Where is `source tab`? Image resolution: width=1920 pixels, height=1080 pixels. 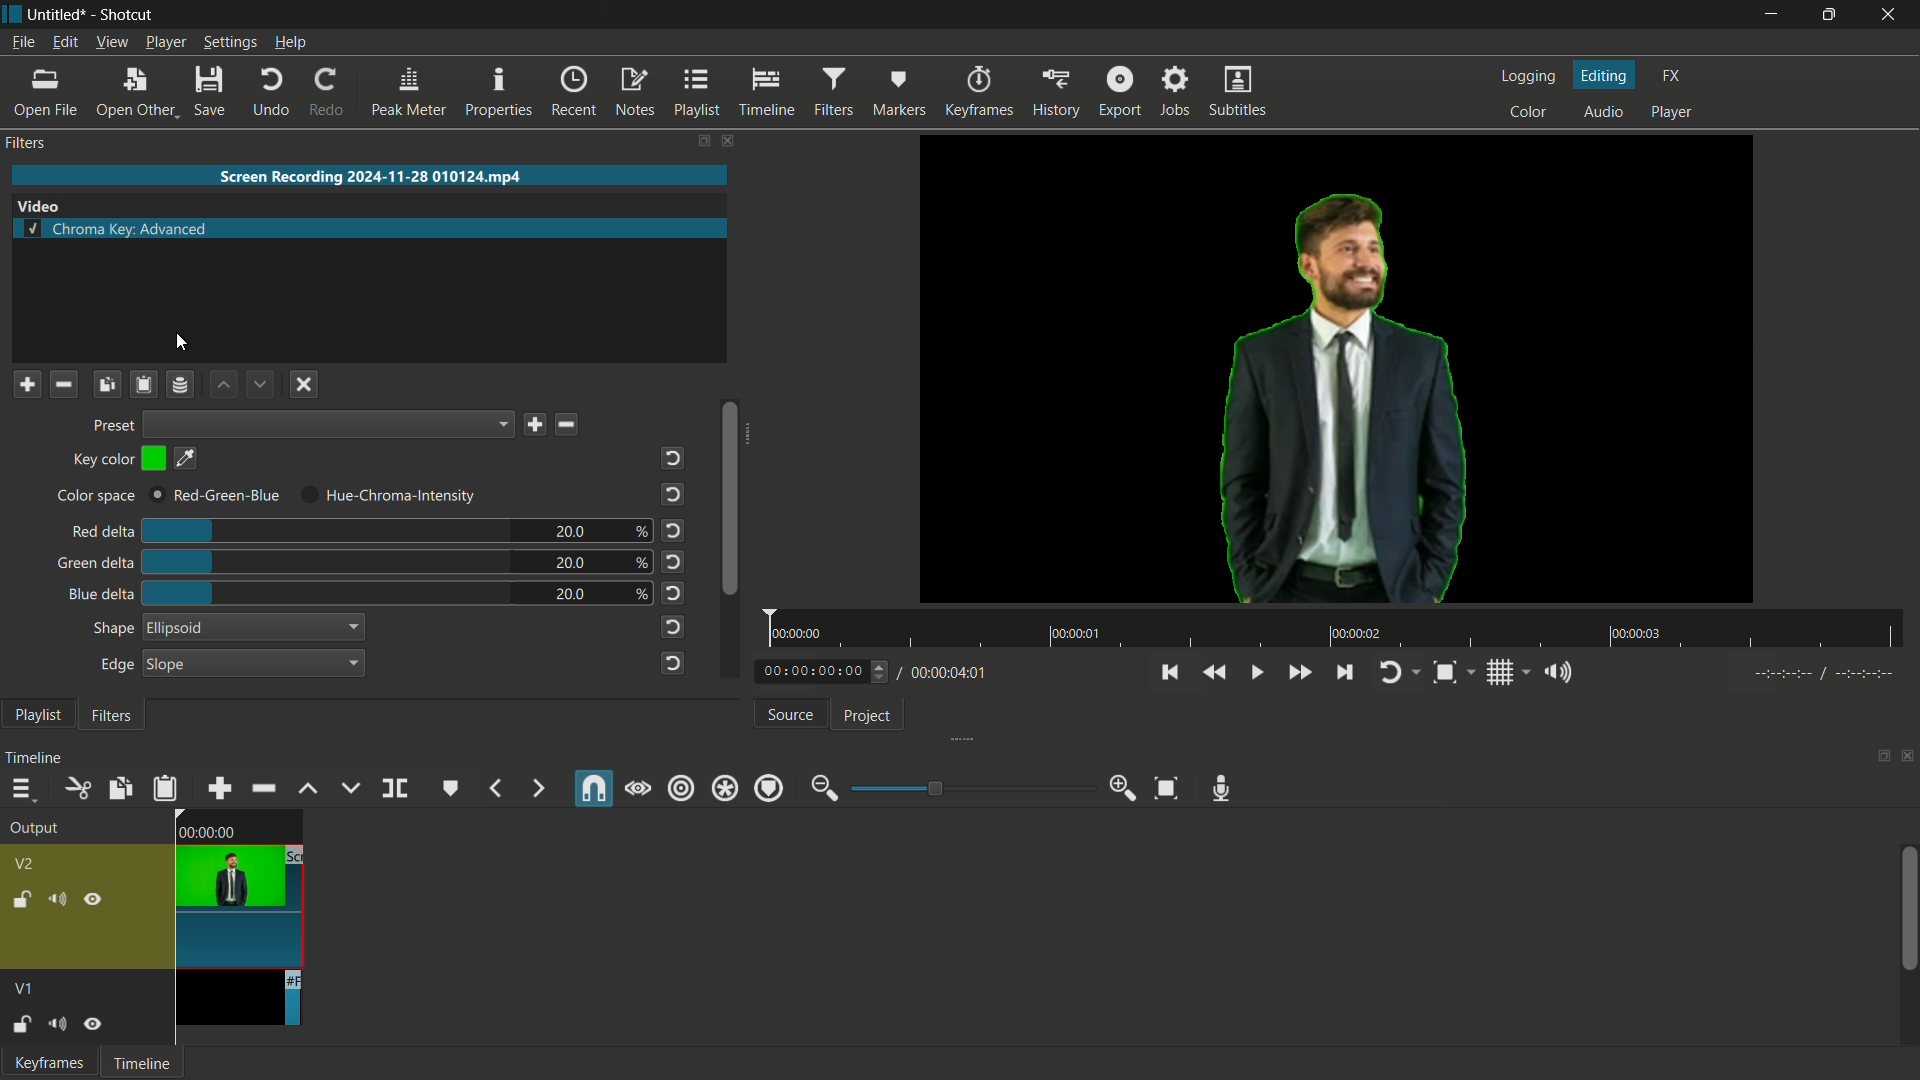 source tab is located at coordinates (789, 714).